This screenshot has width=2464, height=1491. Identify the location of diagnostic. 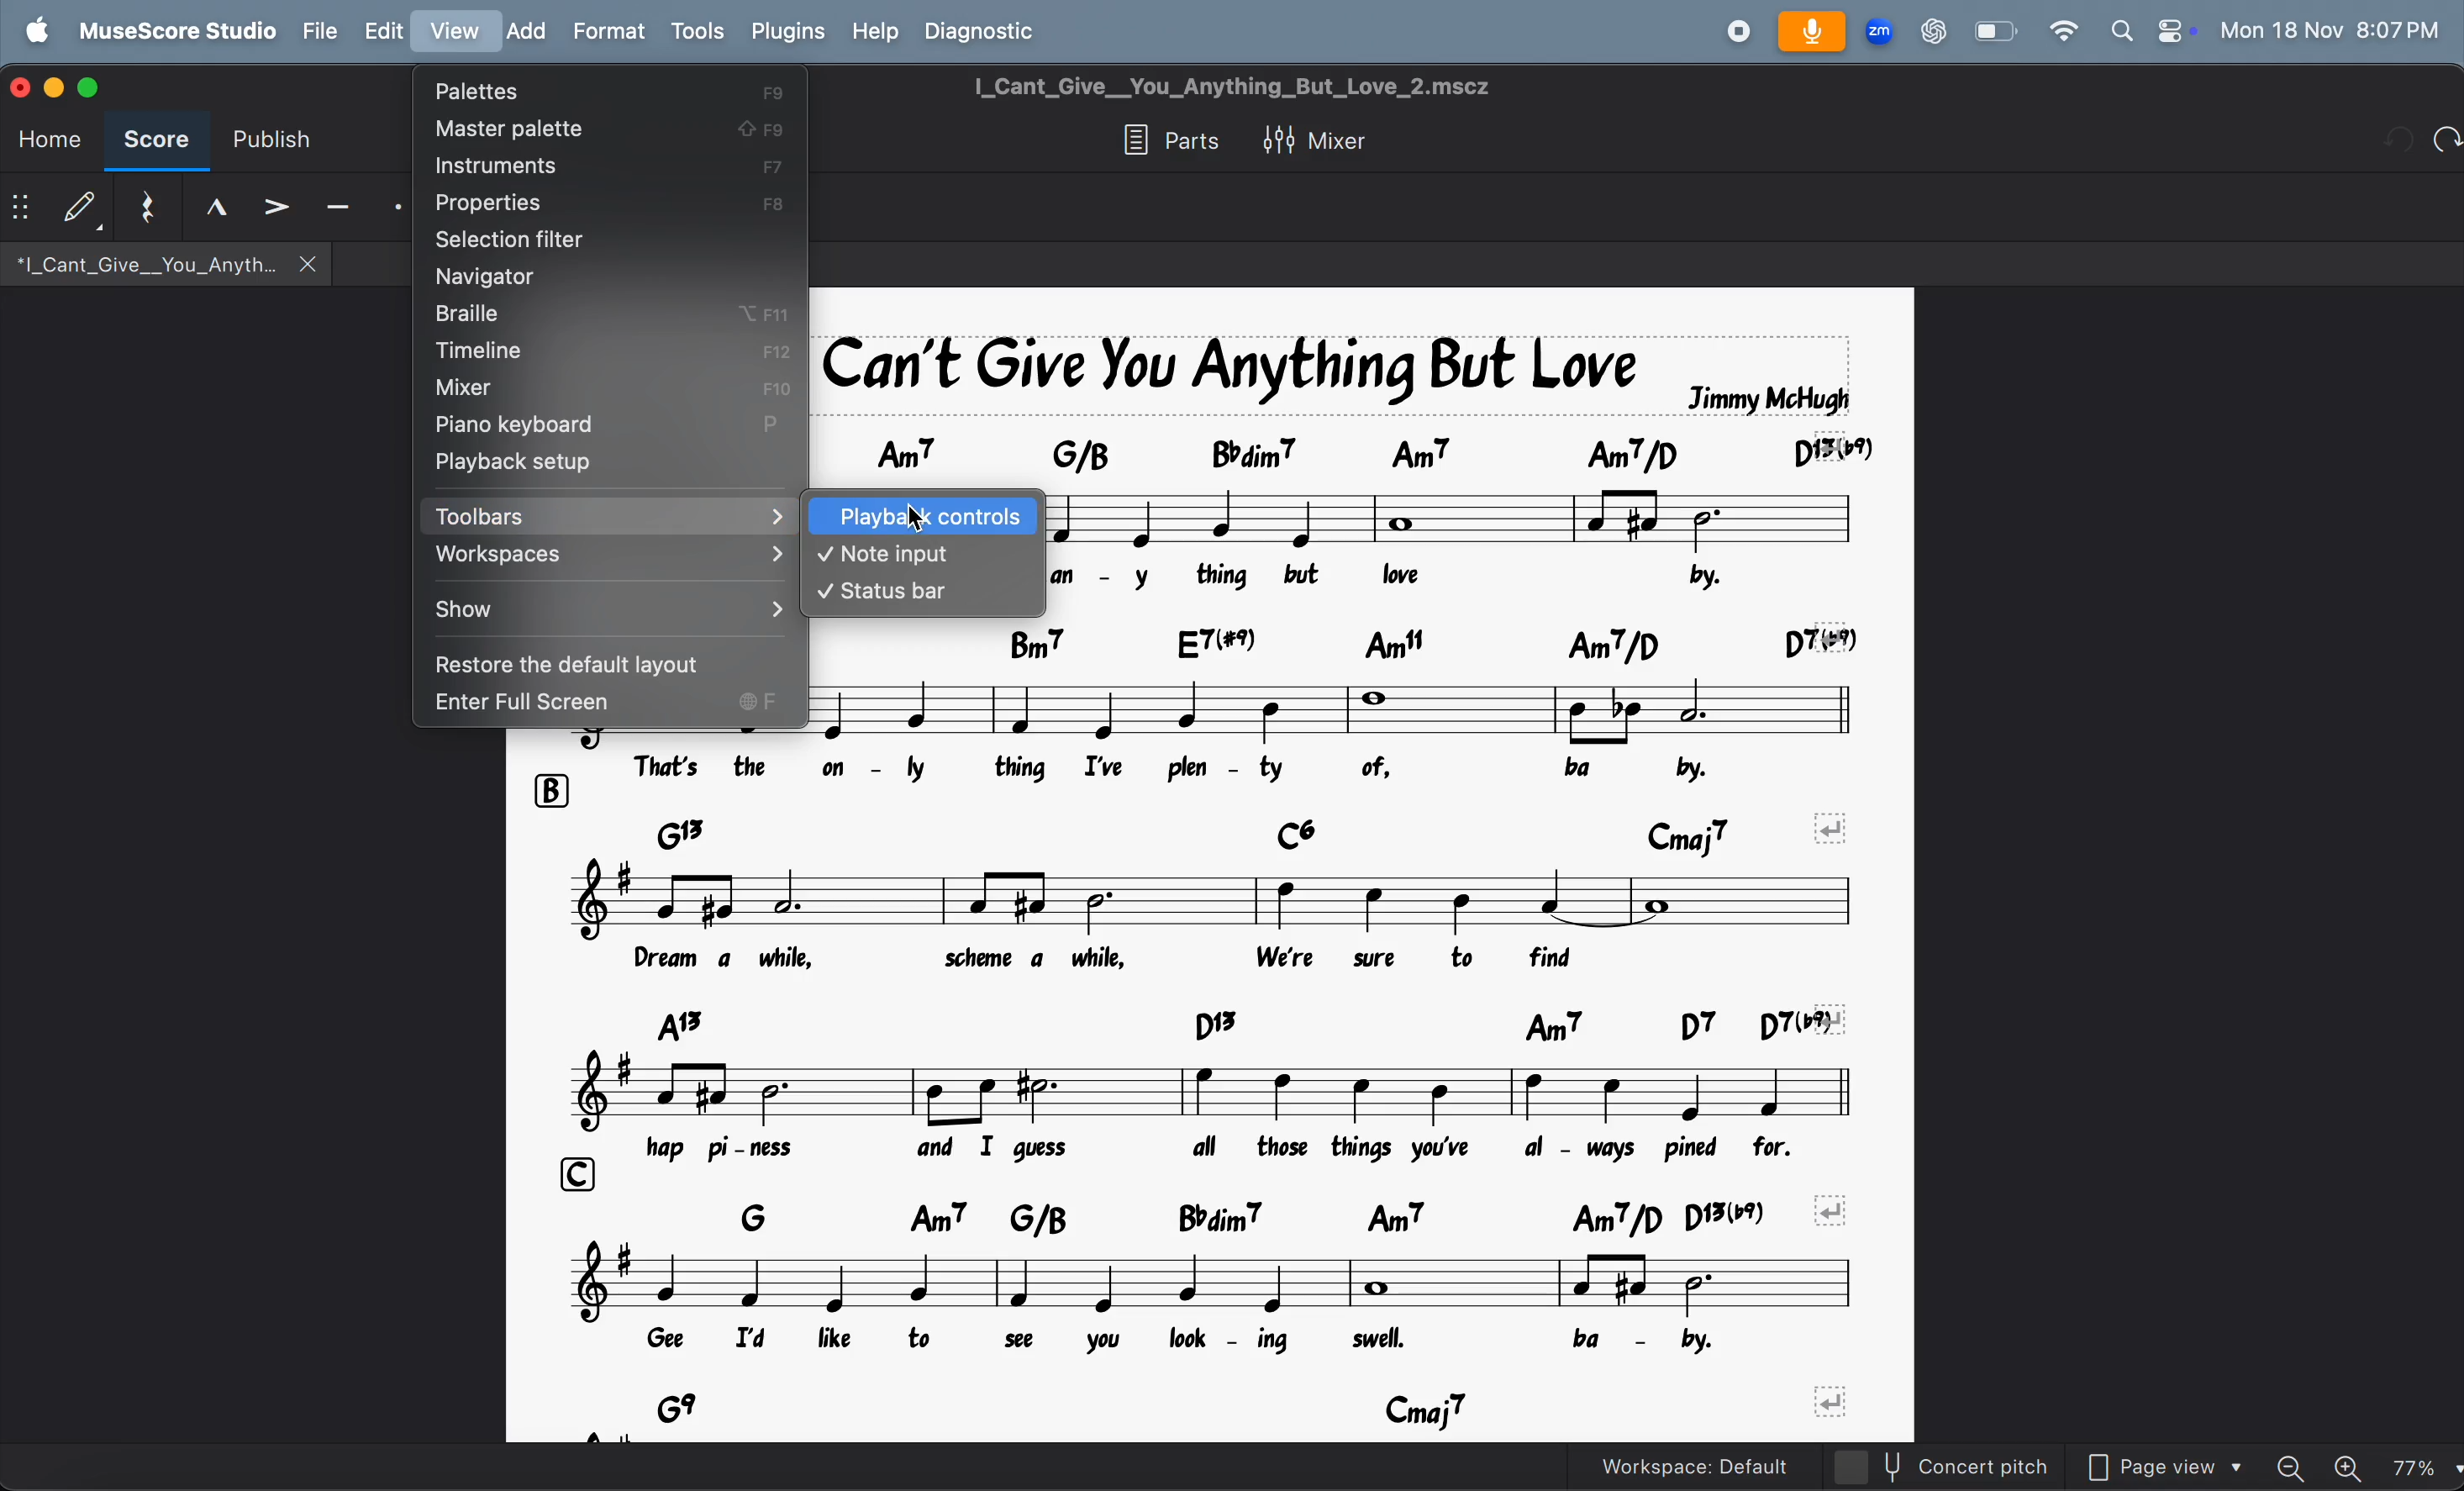
(988, 30).